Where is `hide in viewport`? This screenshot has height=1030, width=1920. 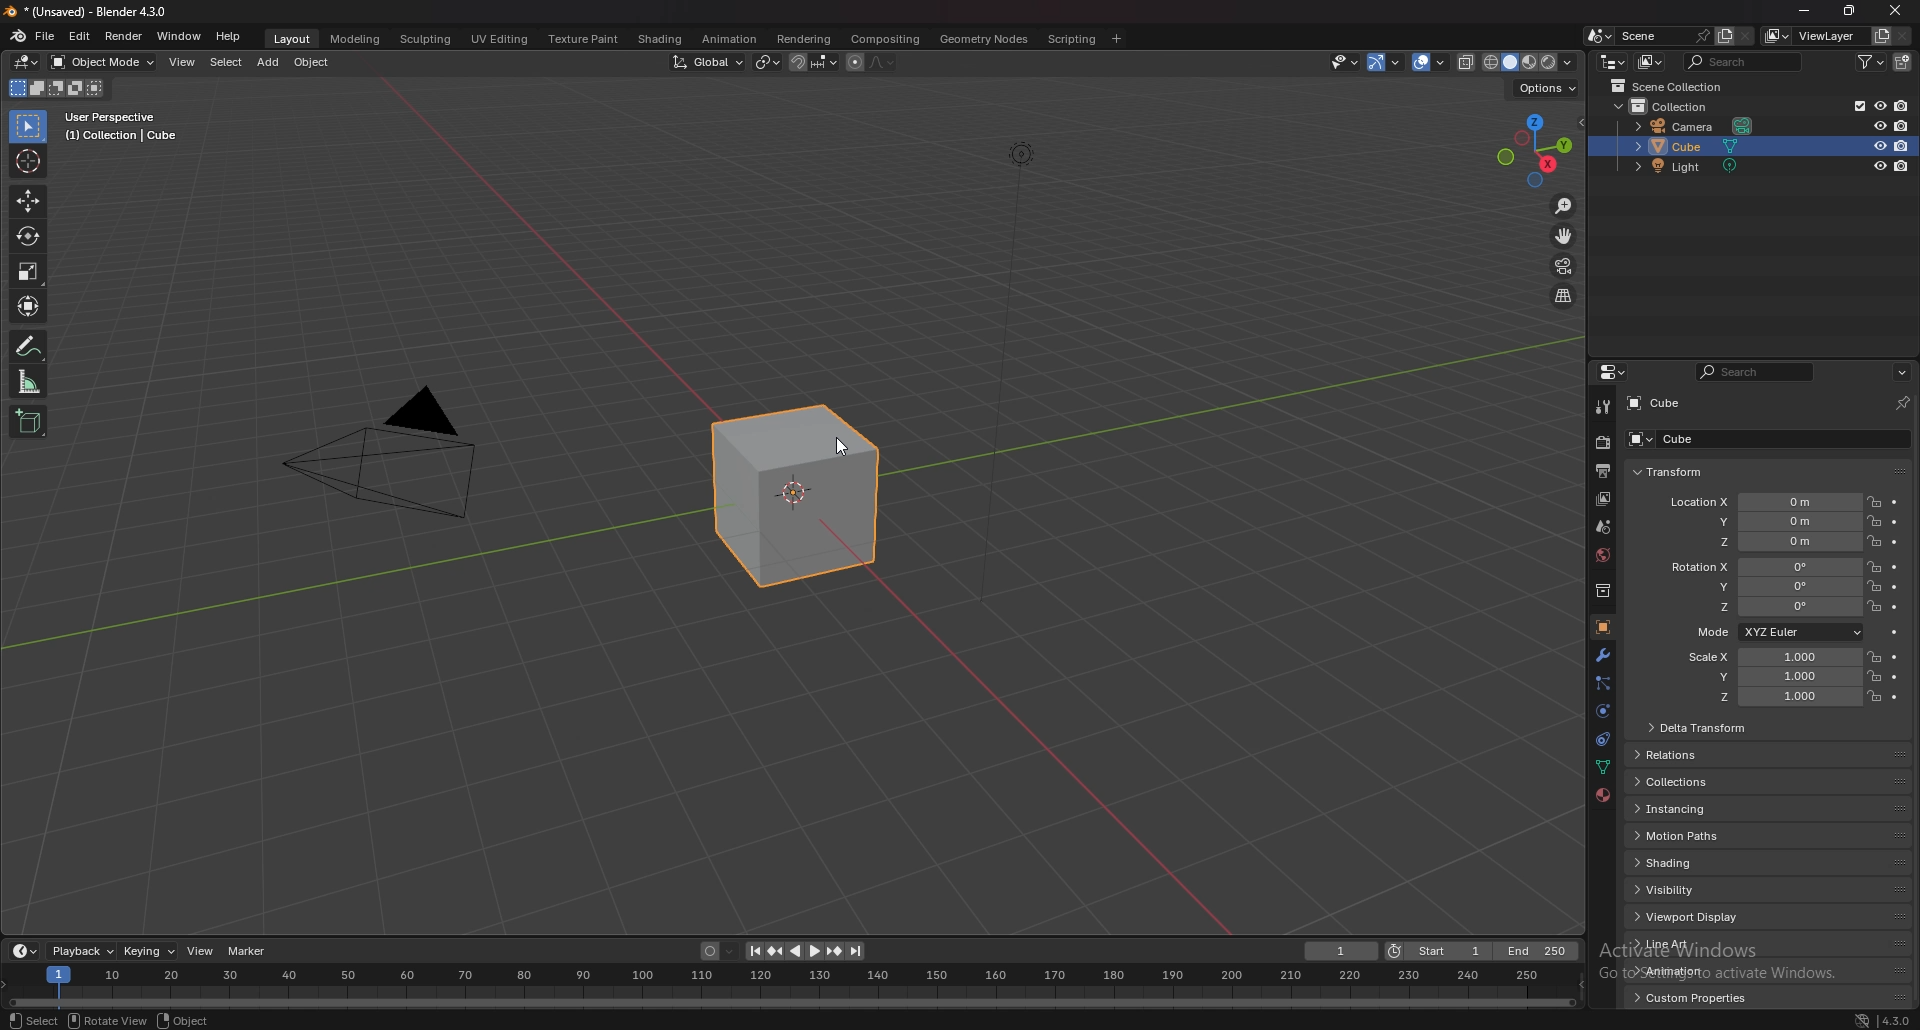
hide in viewport is located at coordinates (1878, 145).